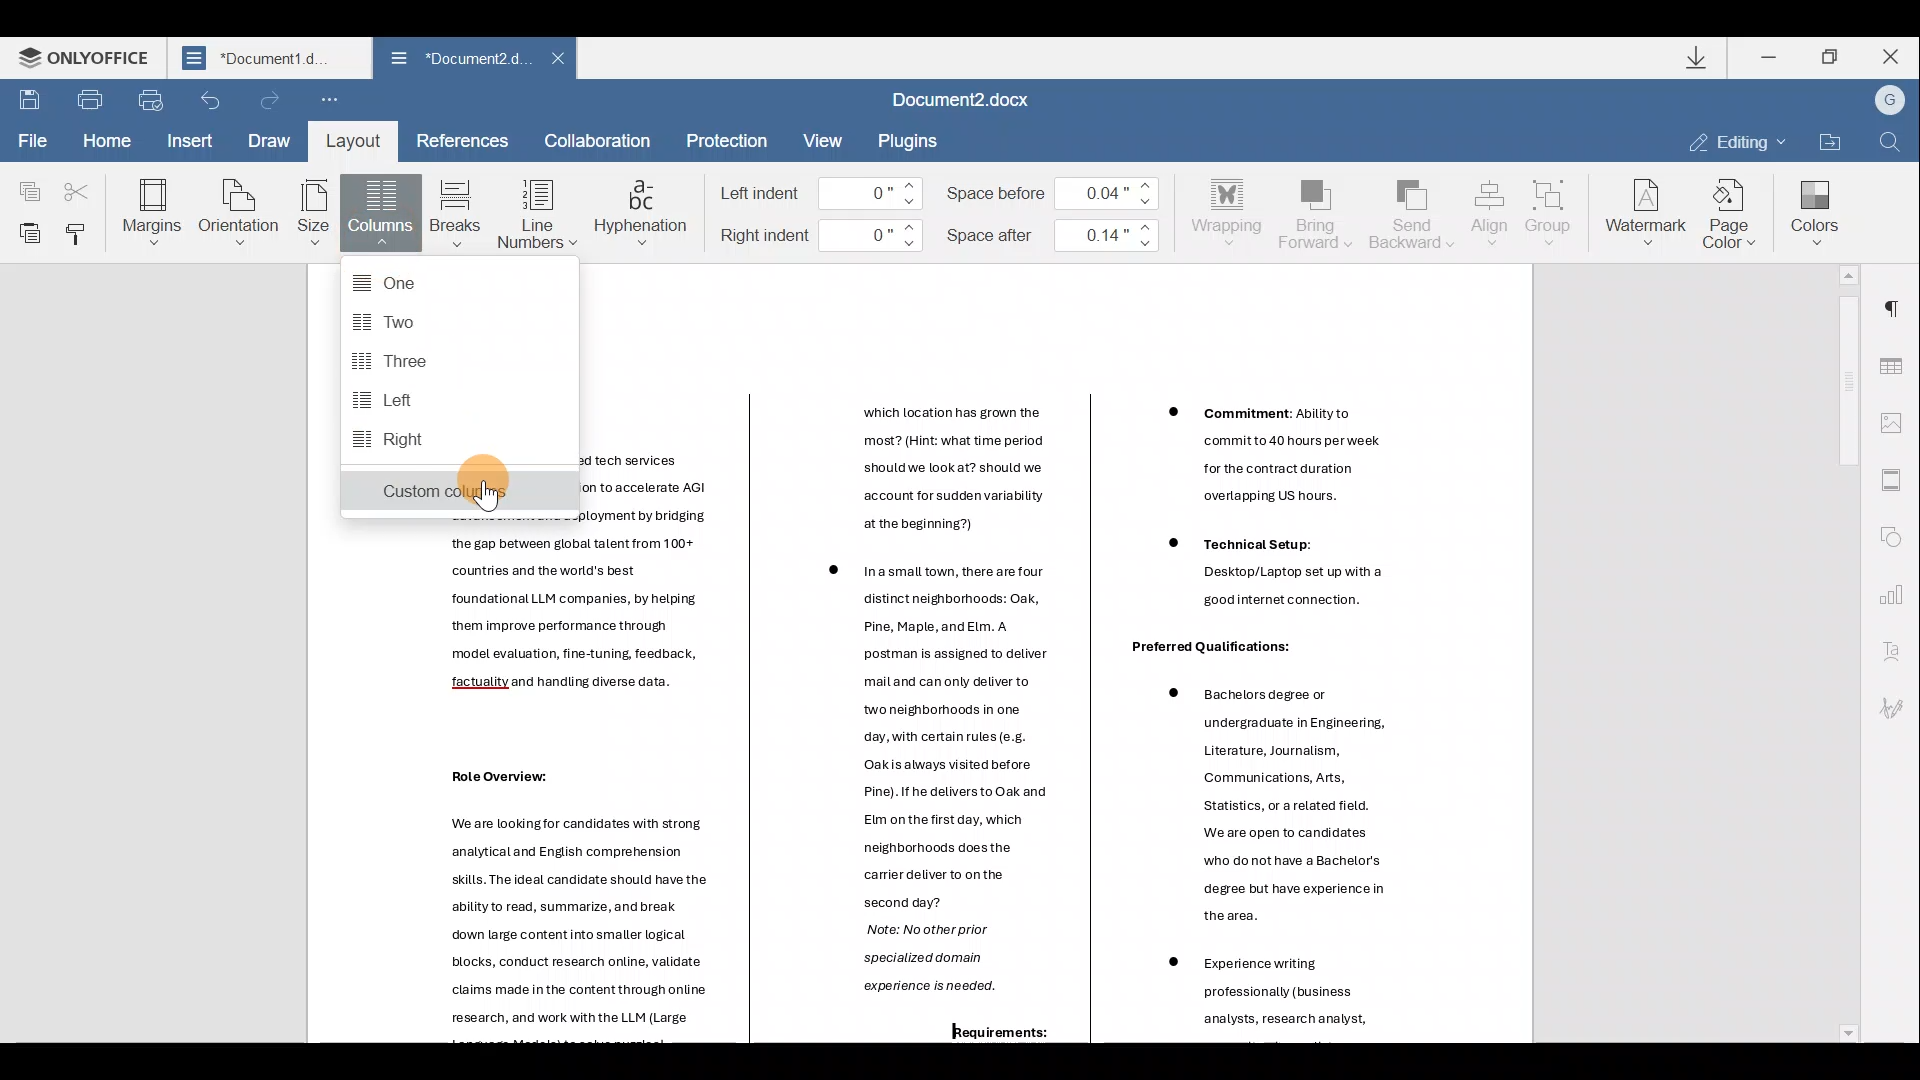  What do you see at coordinates (1900, 301) in the screenshot?
I see `Paragraph settings` at bounding box center [1900, 301].